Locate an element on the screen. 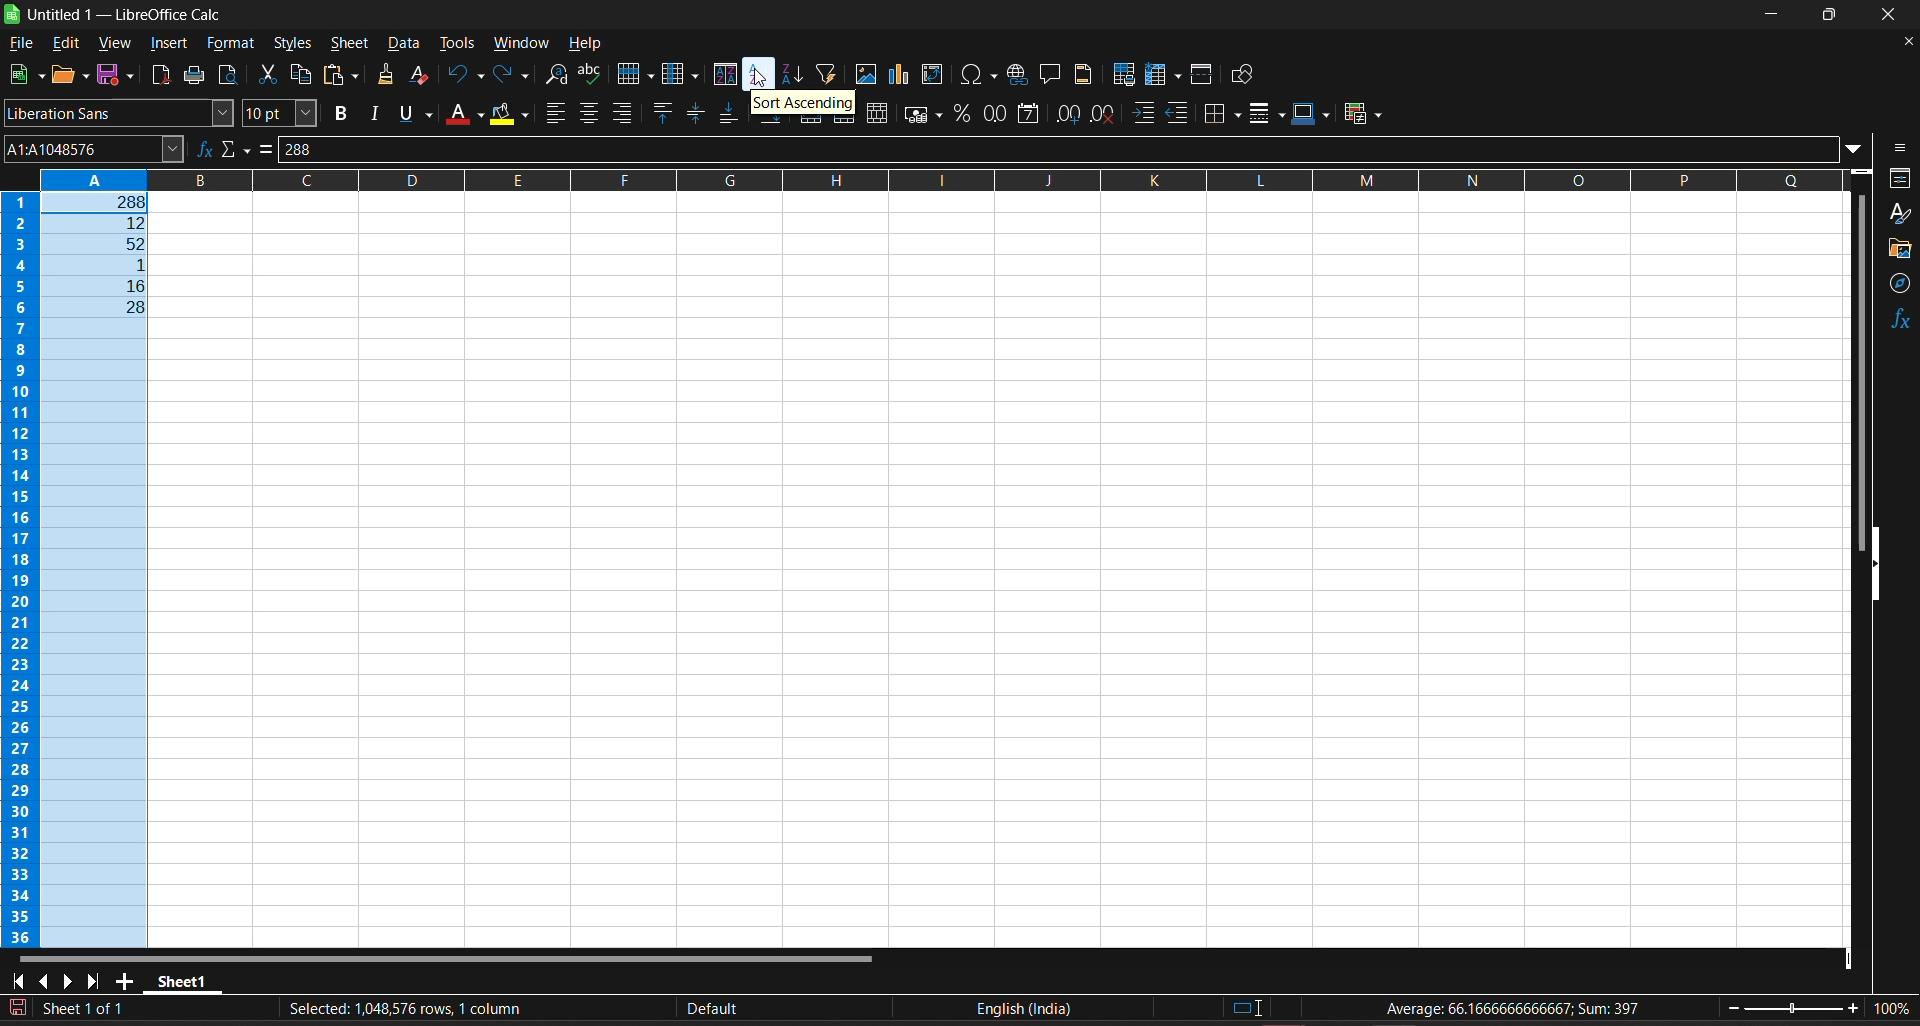  formula is located at coordinates (268, 148).